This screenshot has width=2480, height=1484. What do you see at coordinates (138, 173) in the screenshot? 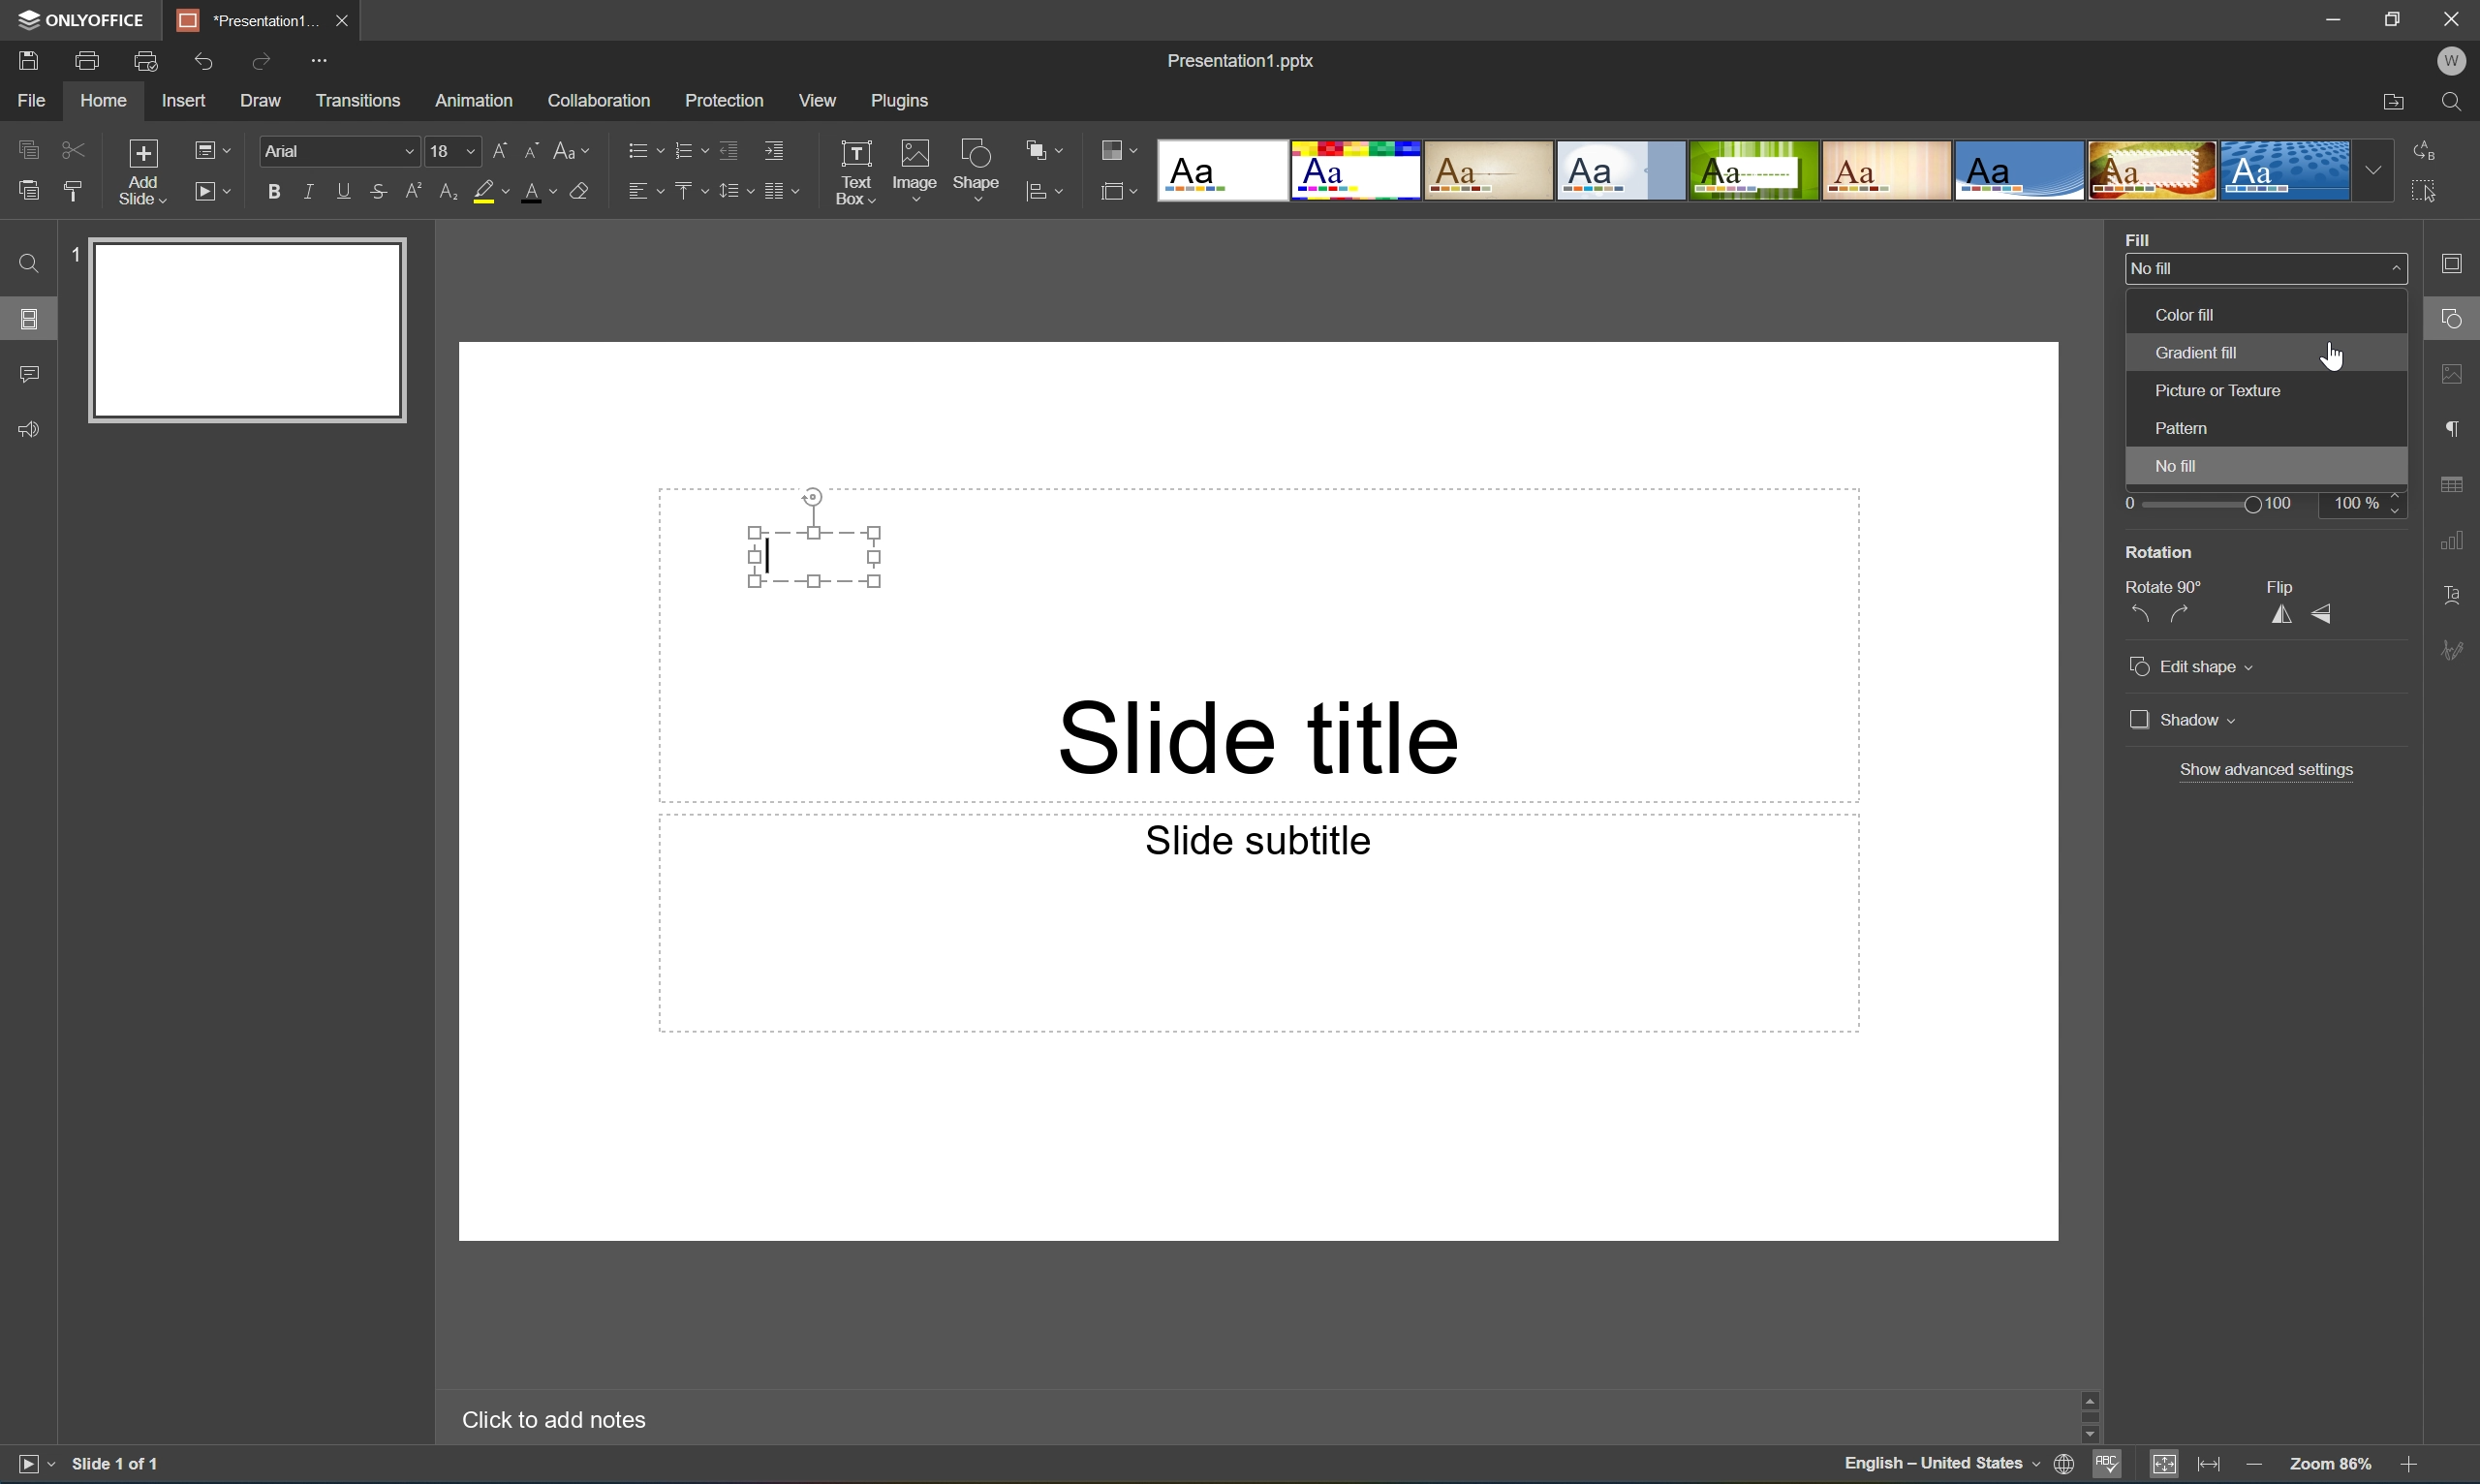
I see `Add slide` at bounding box center [138, 173].